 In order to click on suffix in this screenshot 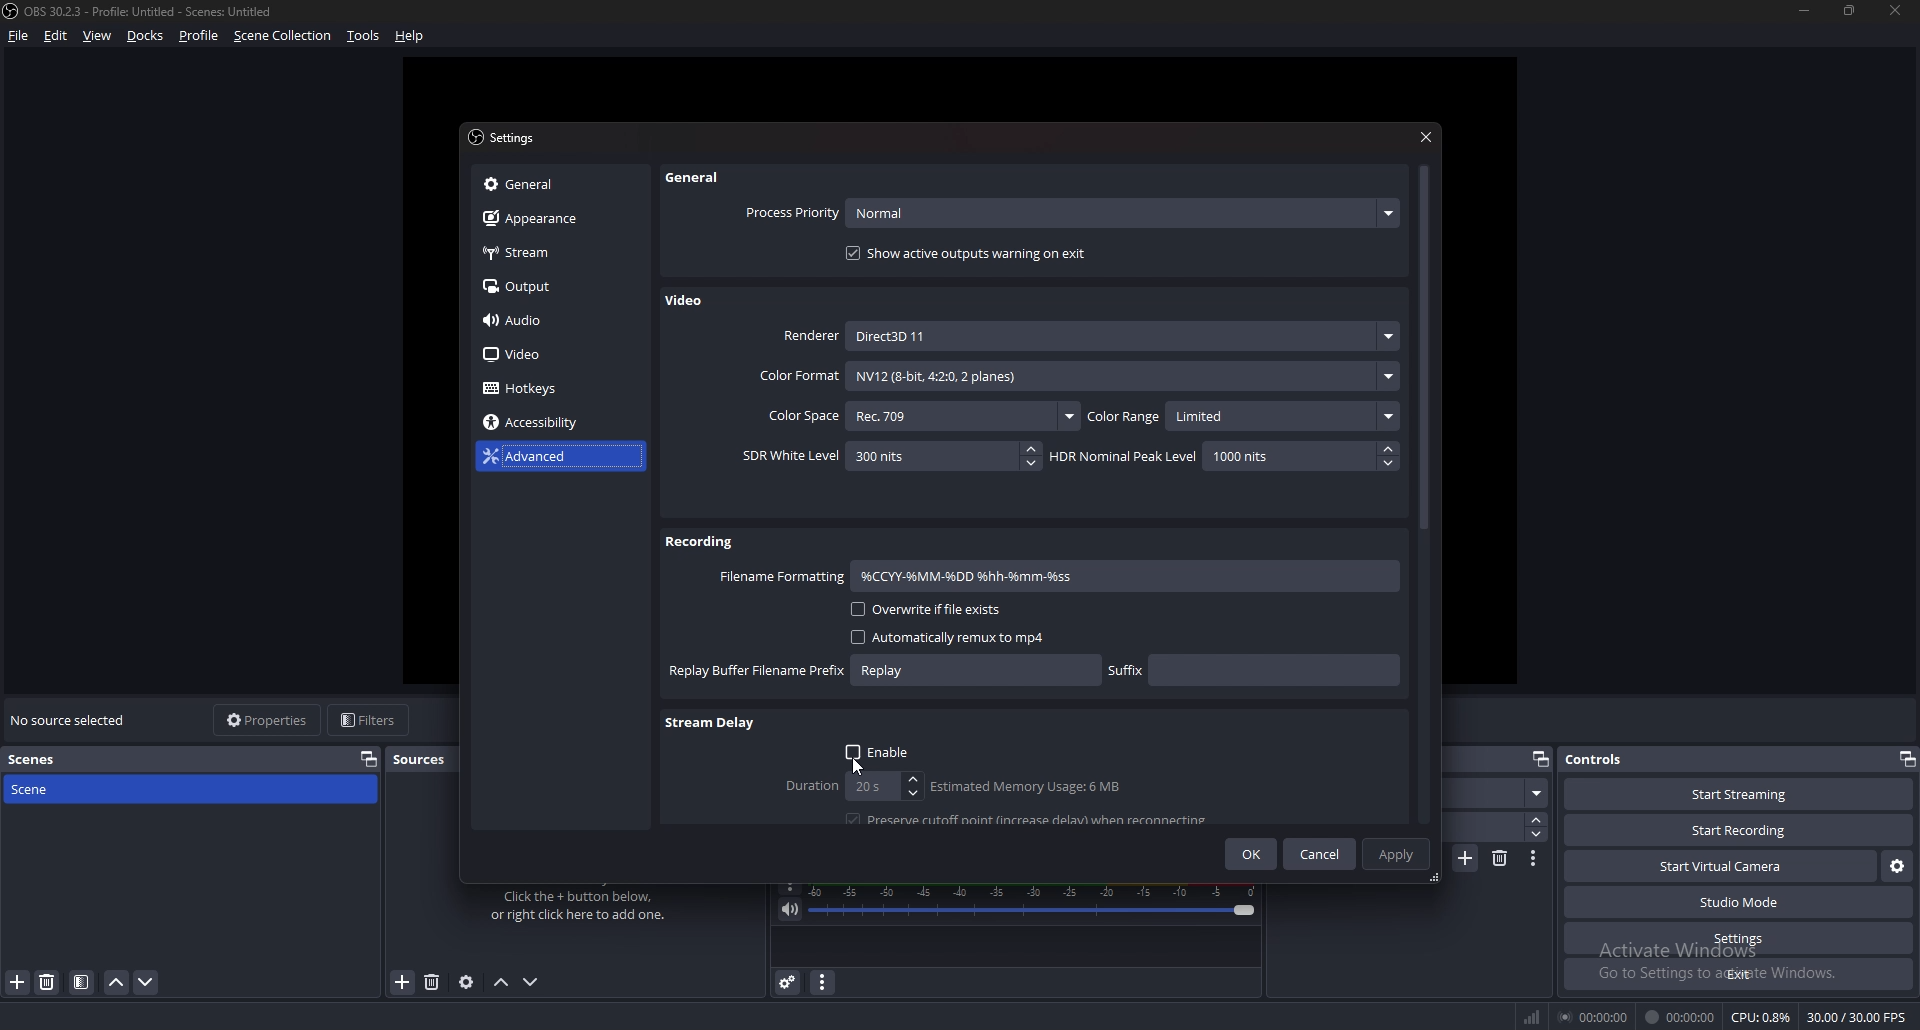, I will do `click(1254, 668)`.